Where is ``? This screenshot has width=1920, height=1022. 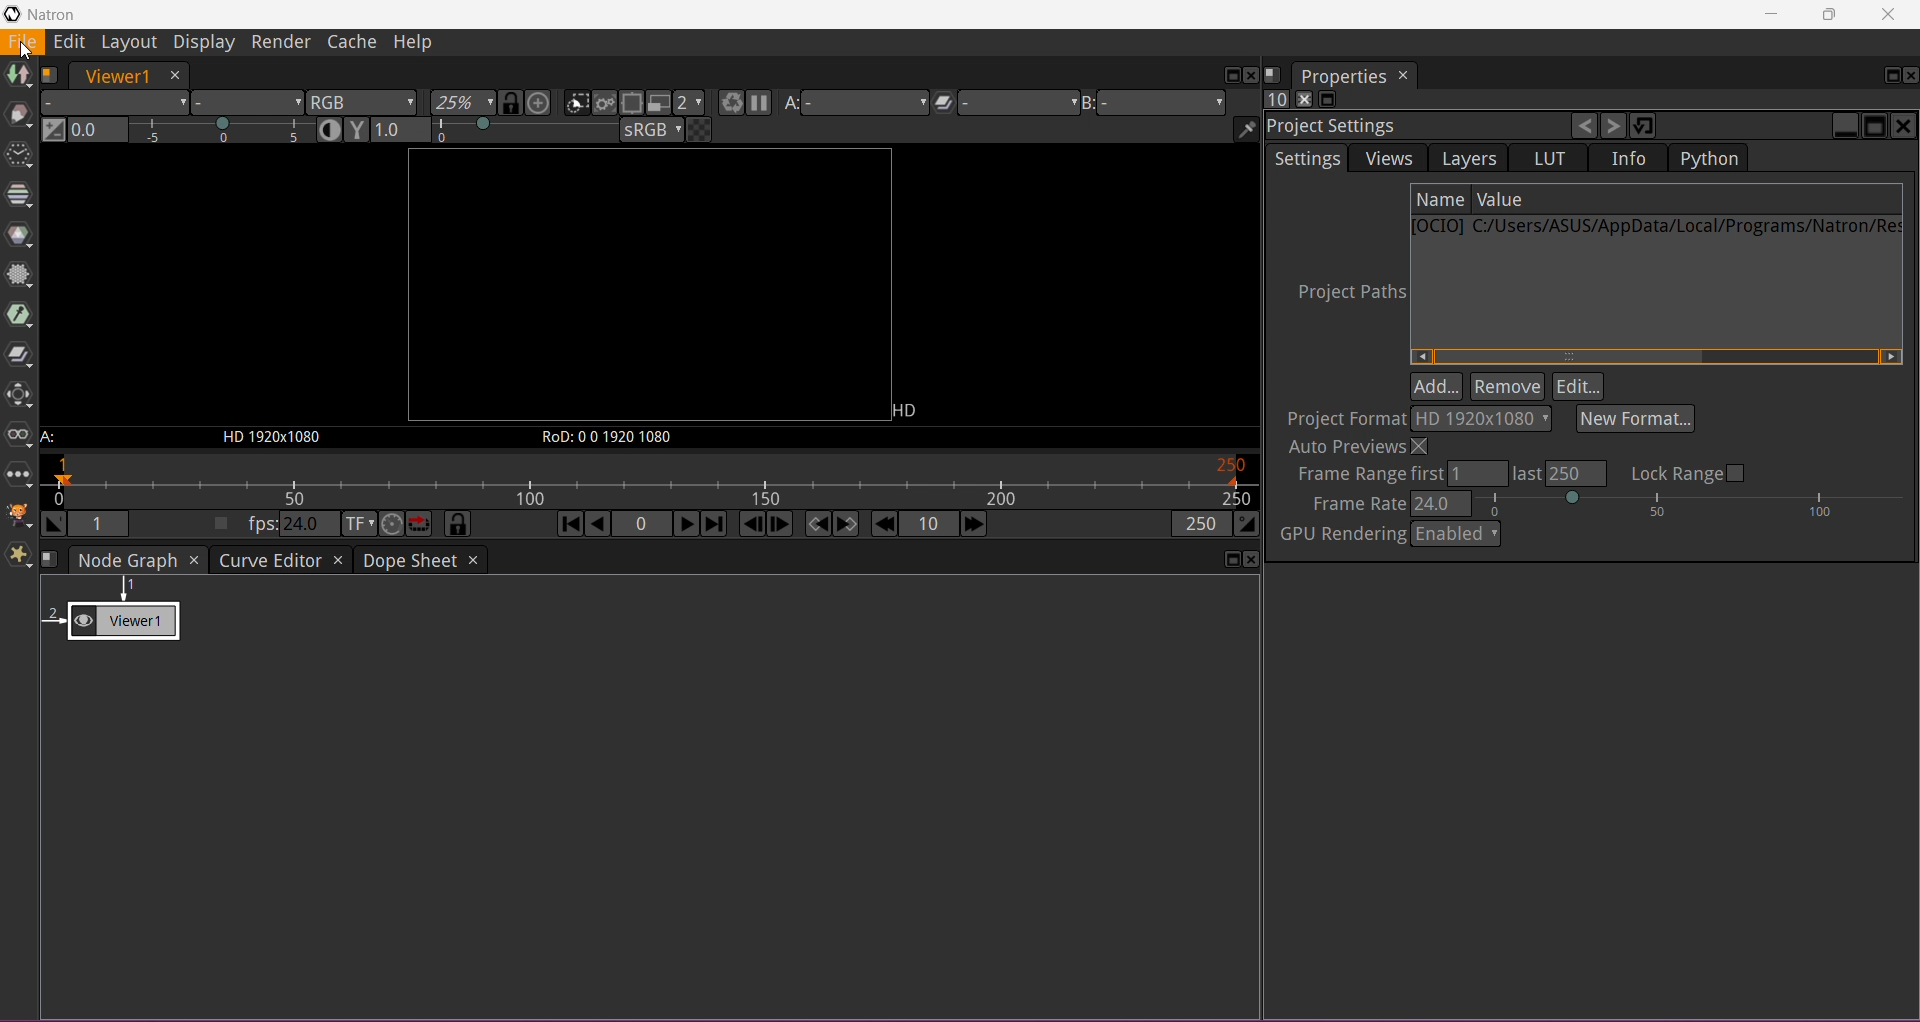  is located at coordinates (1388, 158).